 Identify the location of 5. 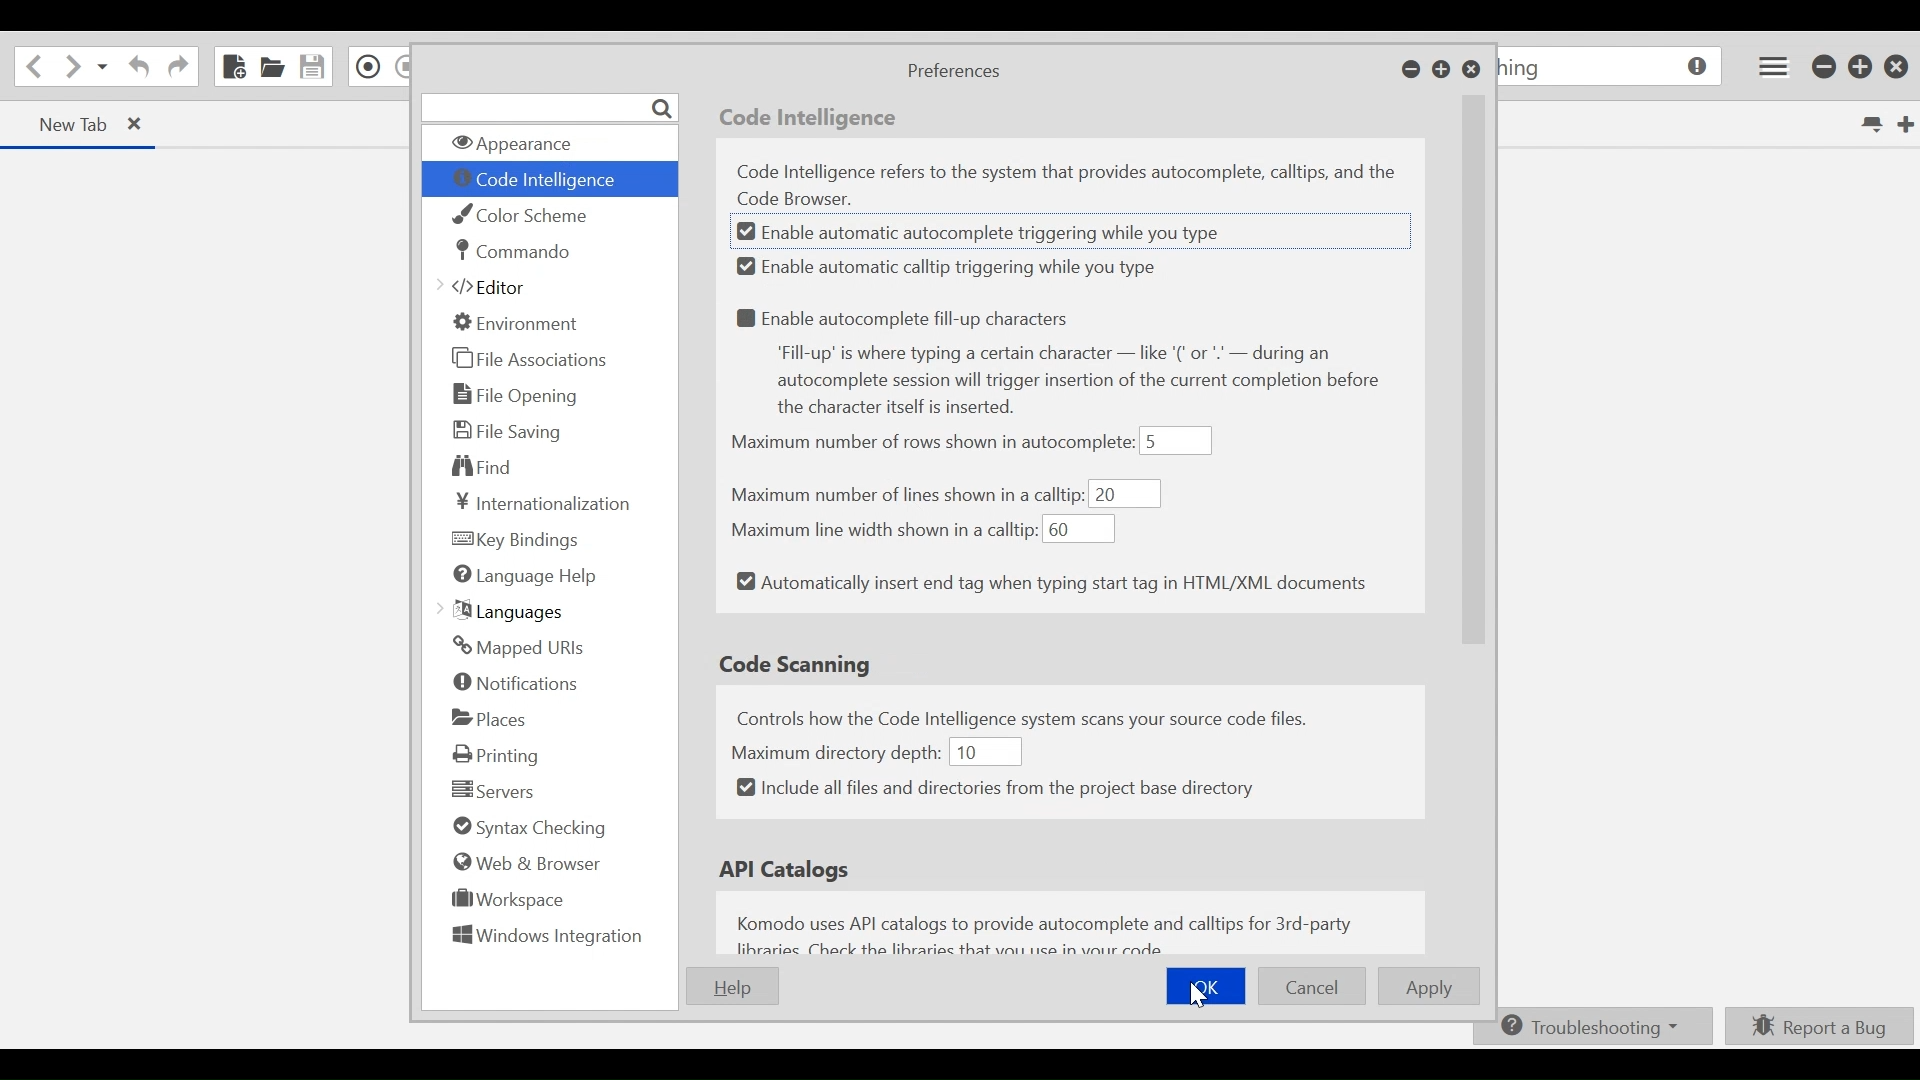
(1177, 441).